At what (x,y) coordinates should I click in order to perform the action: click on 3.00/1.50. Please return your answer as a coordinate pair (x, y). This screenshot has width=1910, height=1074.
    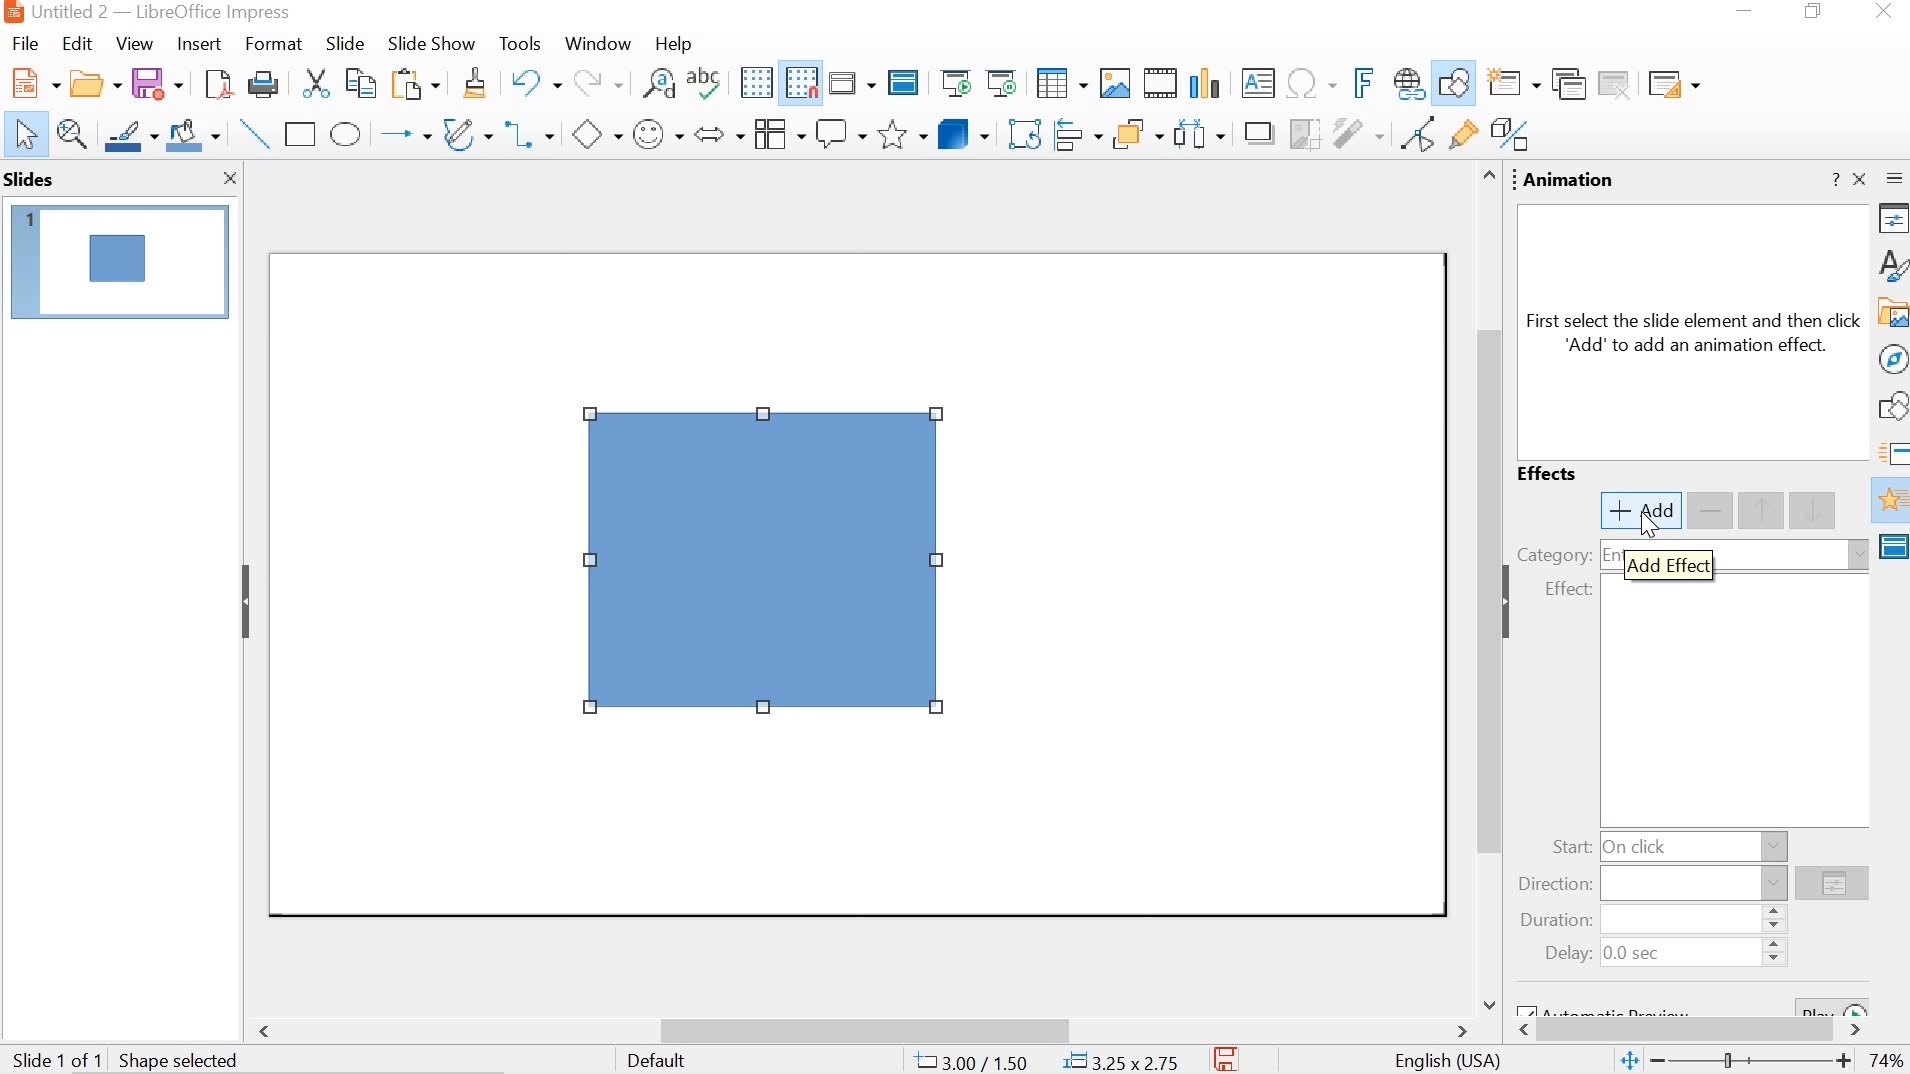
    Looking at the image, I should click on (973, 1059).